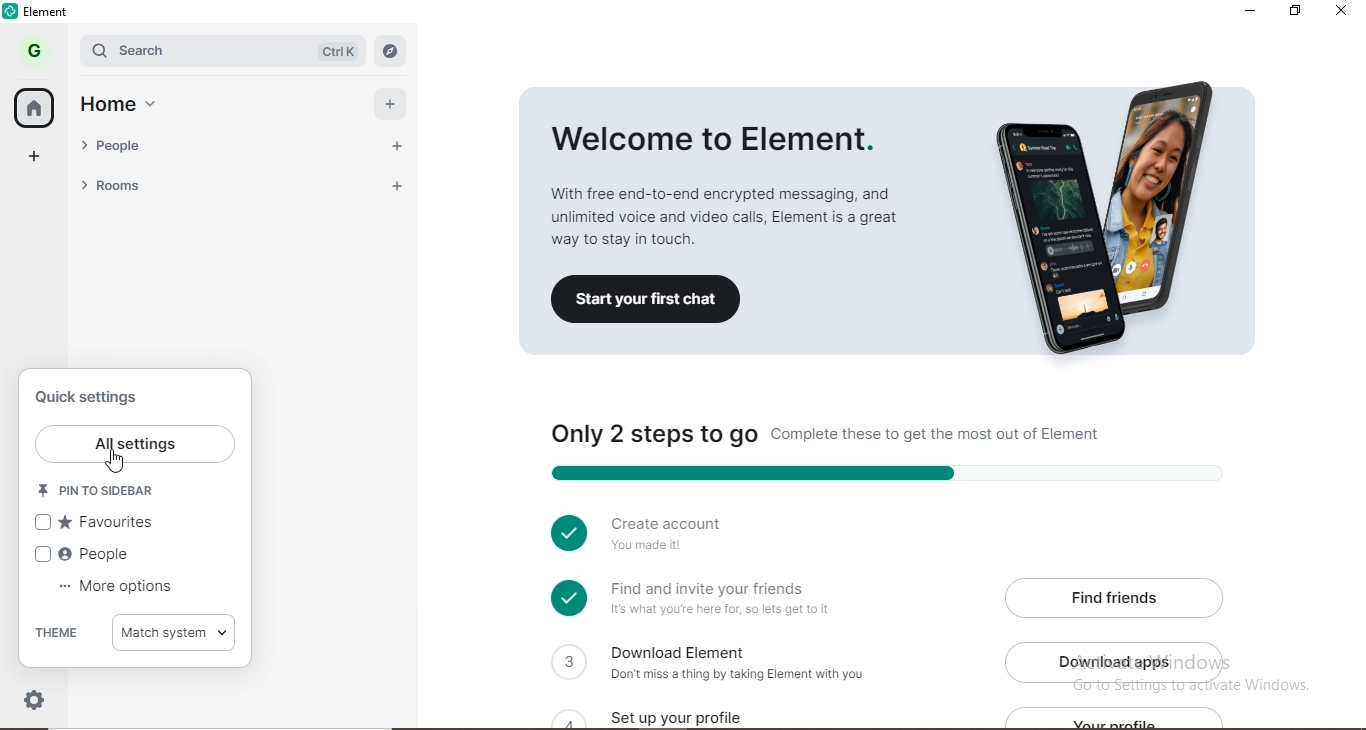 The image size is (1366, 730). What do you see at coordinates (727, 599) in the screenshot?
I see `Find and invite your friends` at bounding box center [727, 599].